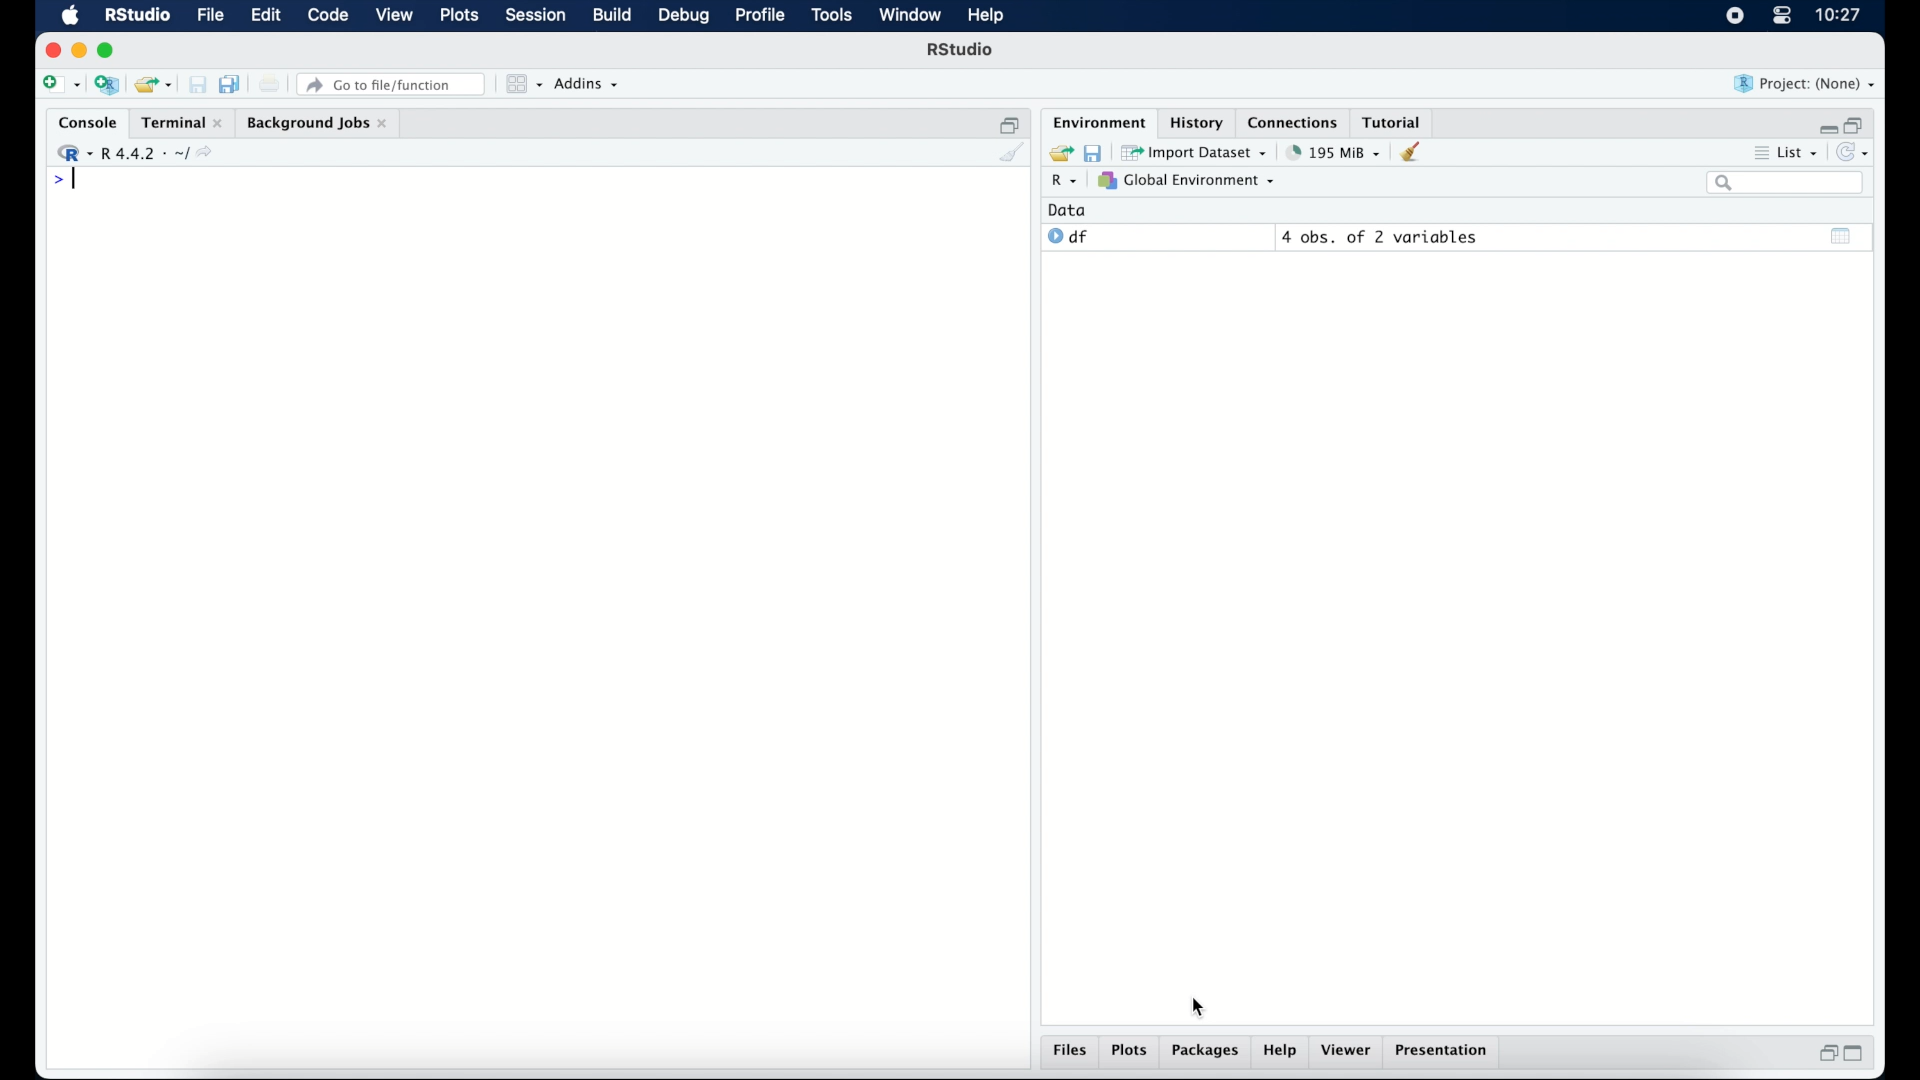  Describe the element at coordinates (1856, 154) in the screenshot. I see `refresh` at that location.